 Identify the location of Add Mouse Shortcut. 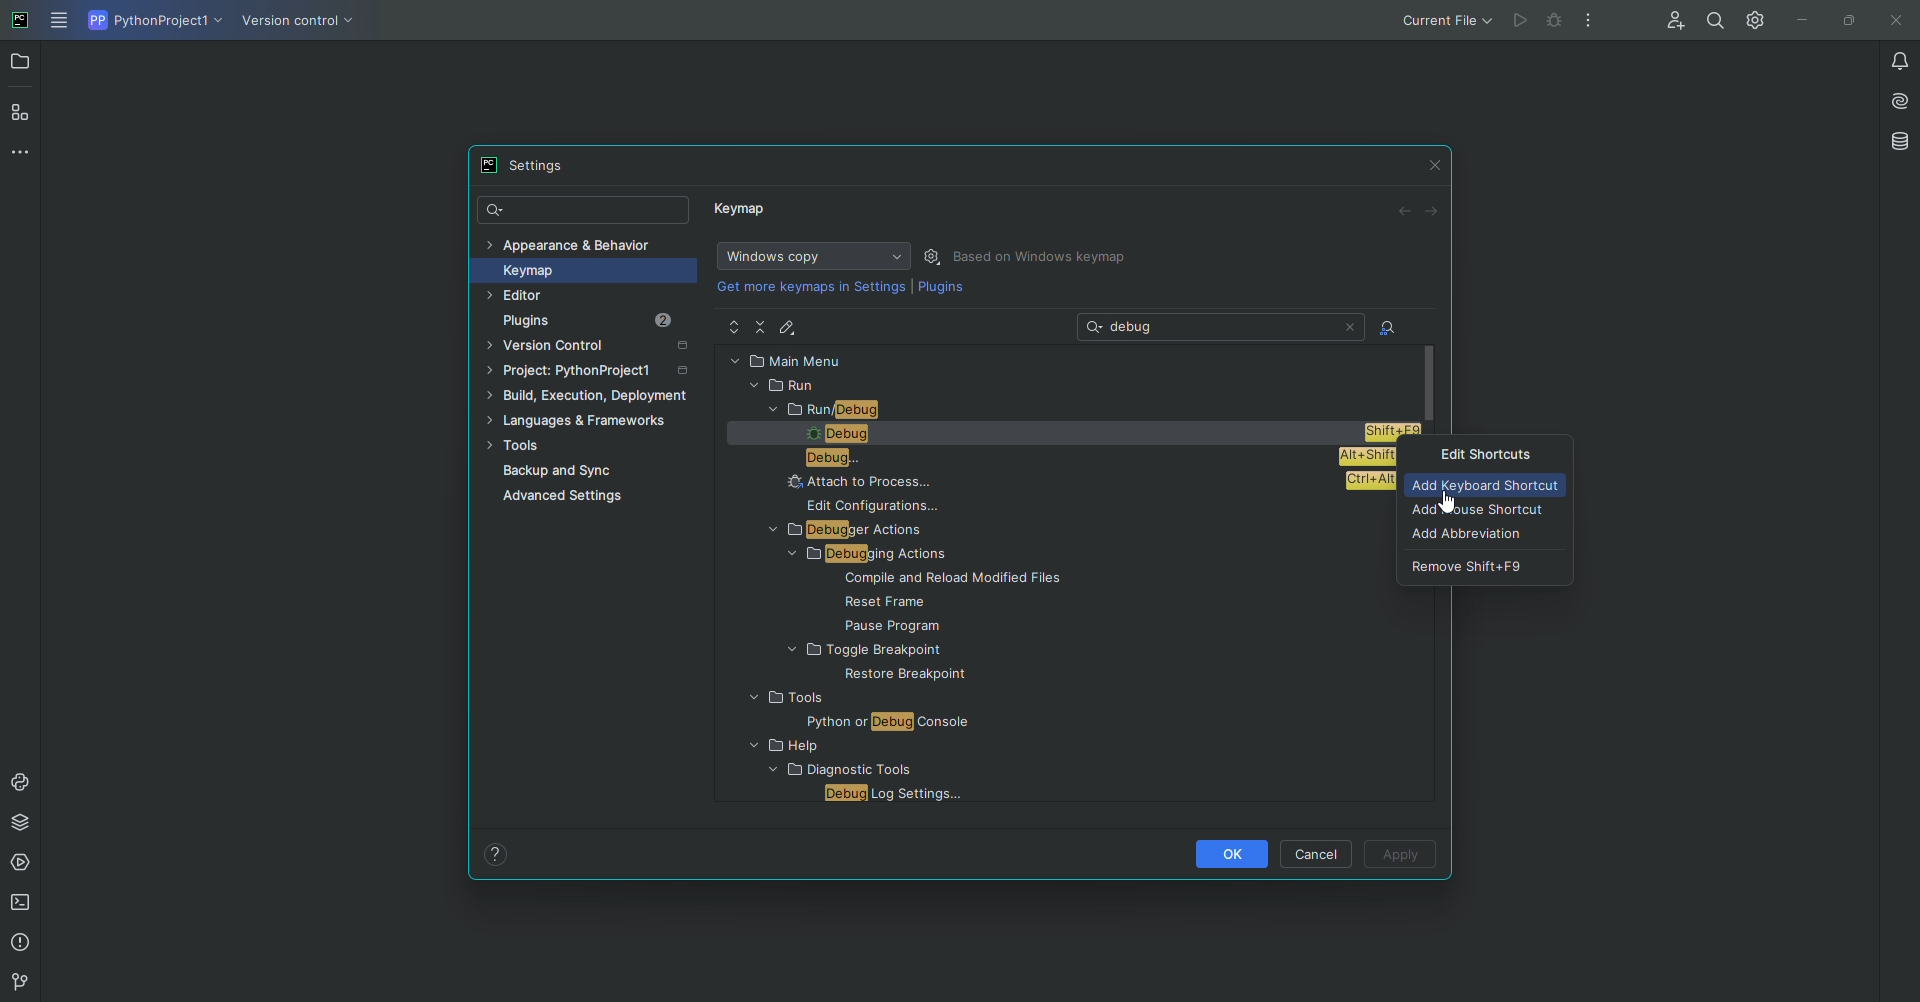
(1478, 510).